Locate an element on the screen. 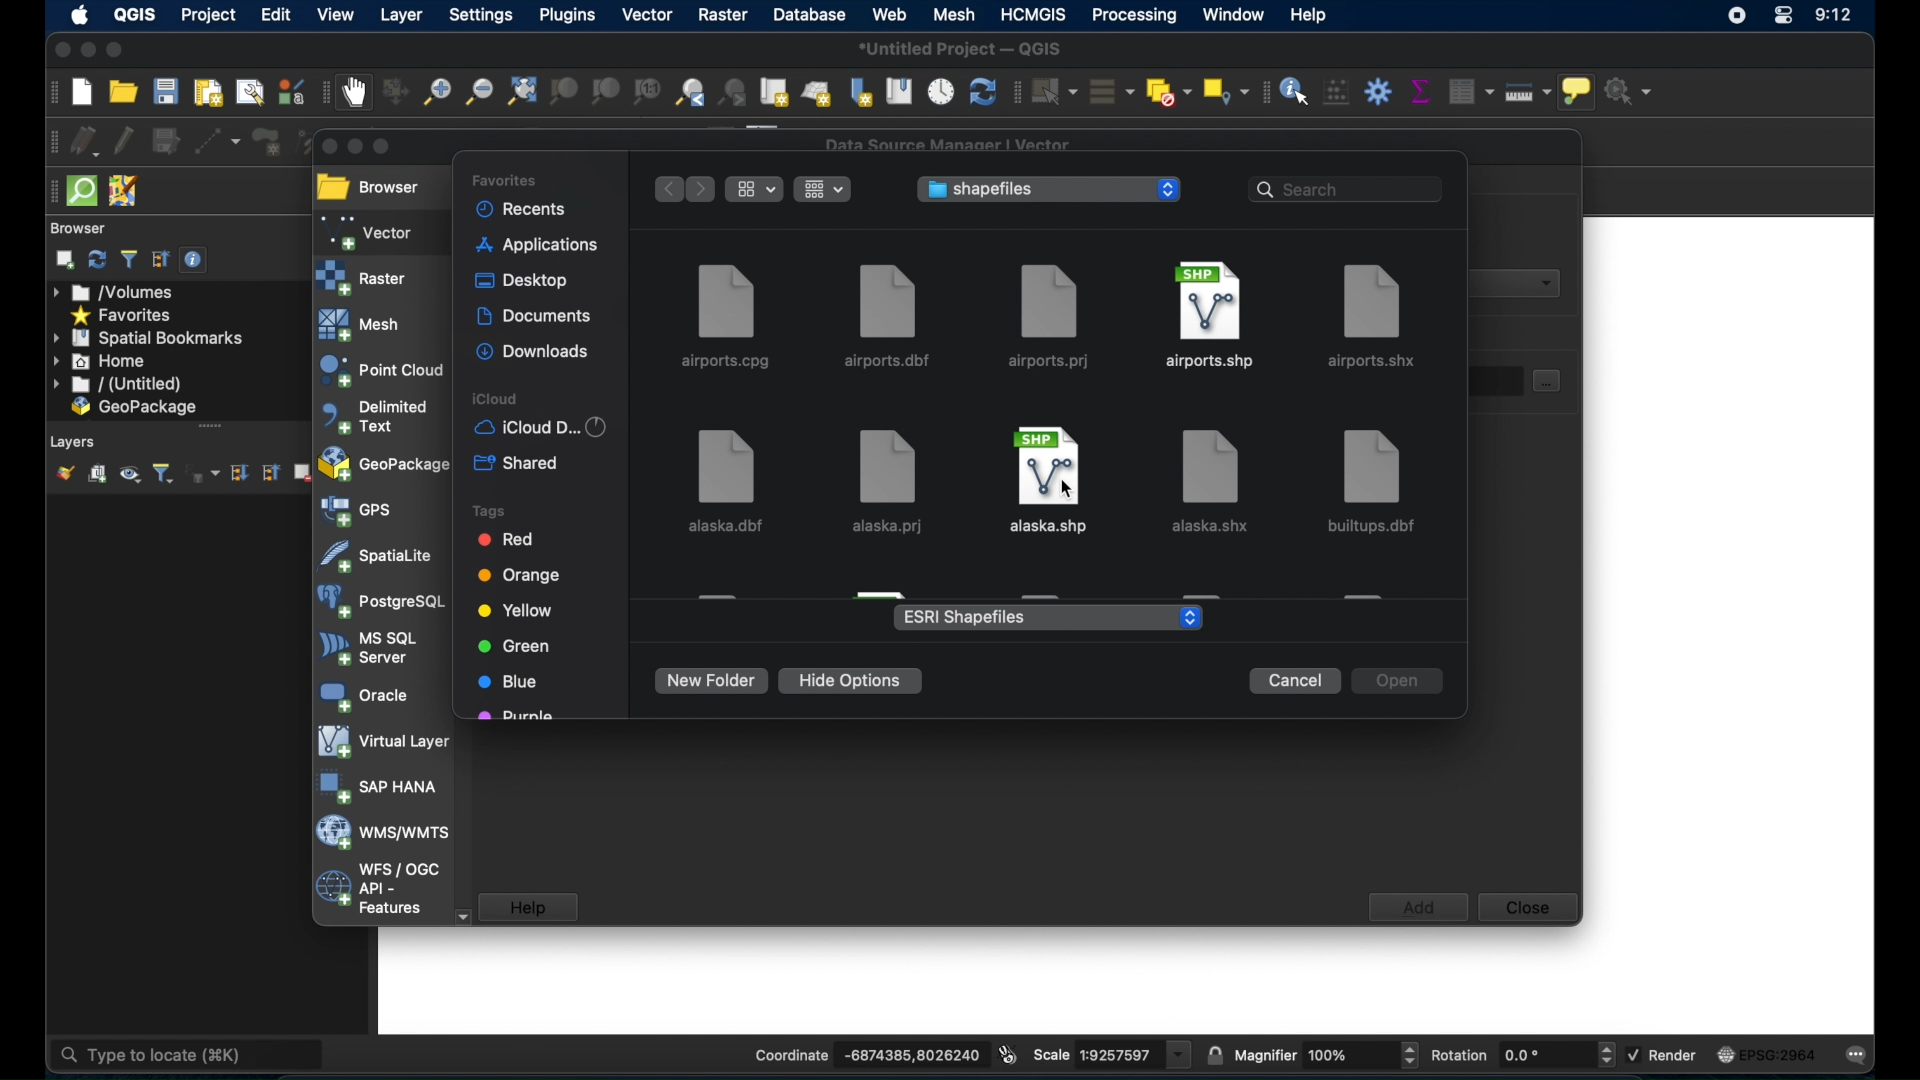  zoom last is located at coordinates (691, 94).